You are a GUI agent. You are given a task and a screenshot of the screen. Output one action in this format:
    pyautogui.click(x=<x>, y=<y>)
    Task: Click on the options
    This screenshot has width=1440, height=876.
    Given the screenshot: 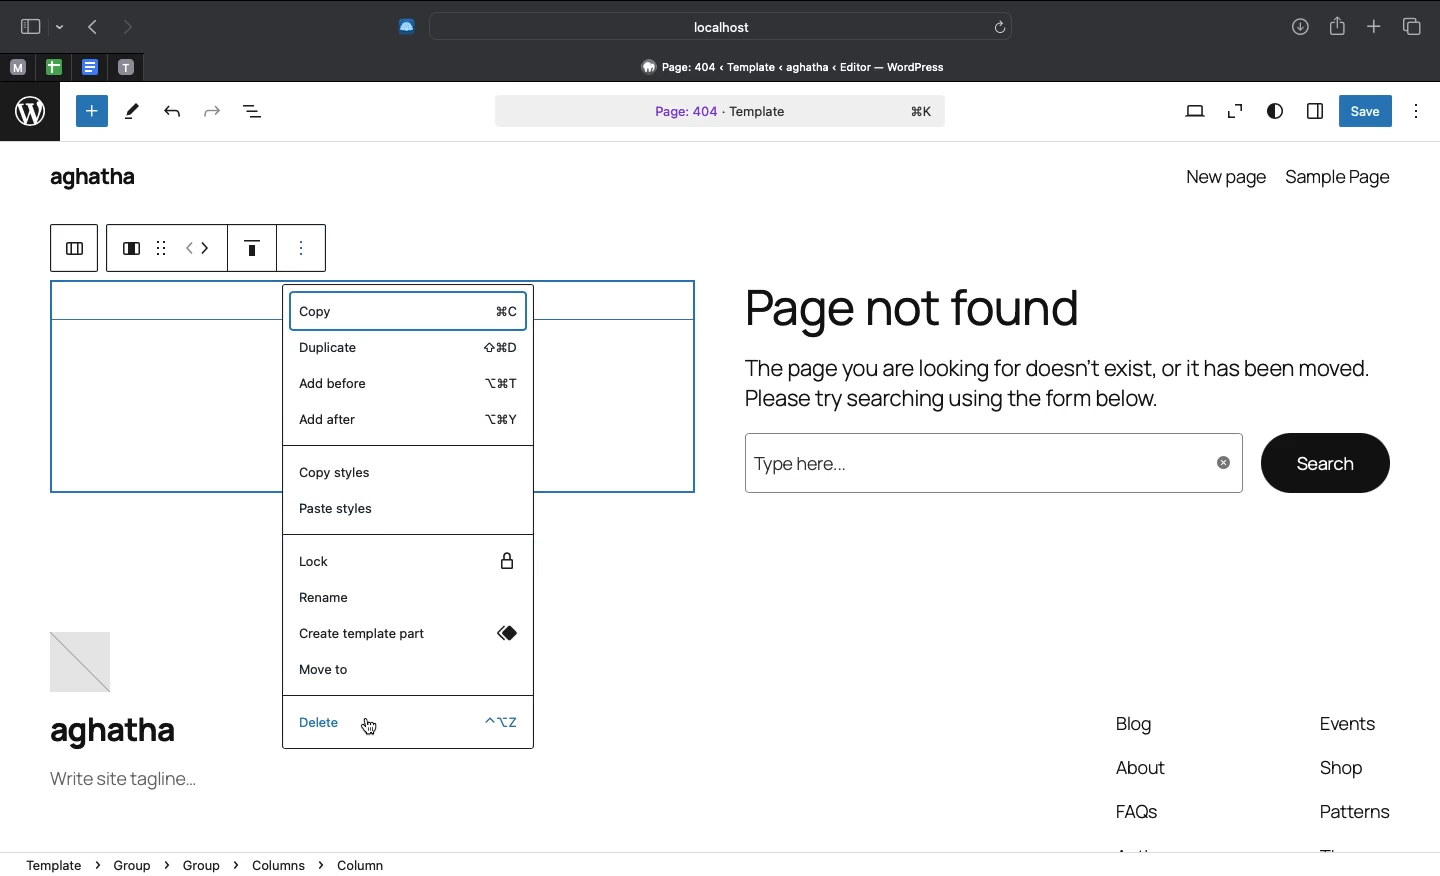 What is the action you would take?
    pyautogui.click(x=304, y=243)
    